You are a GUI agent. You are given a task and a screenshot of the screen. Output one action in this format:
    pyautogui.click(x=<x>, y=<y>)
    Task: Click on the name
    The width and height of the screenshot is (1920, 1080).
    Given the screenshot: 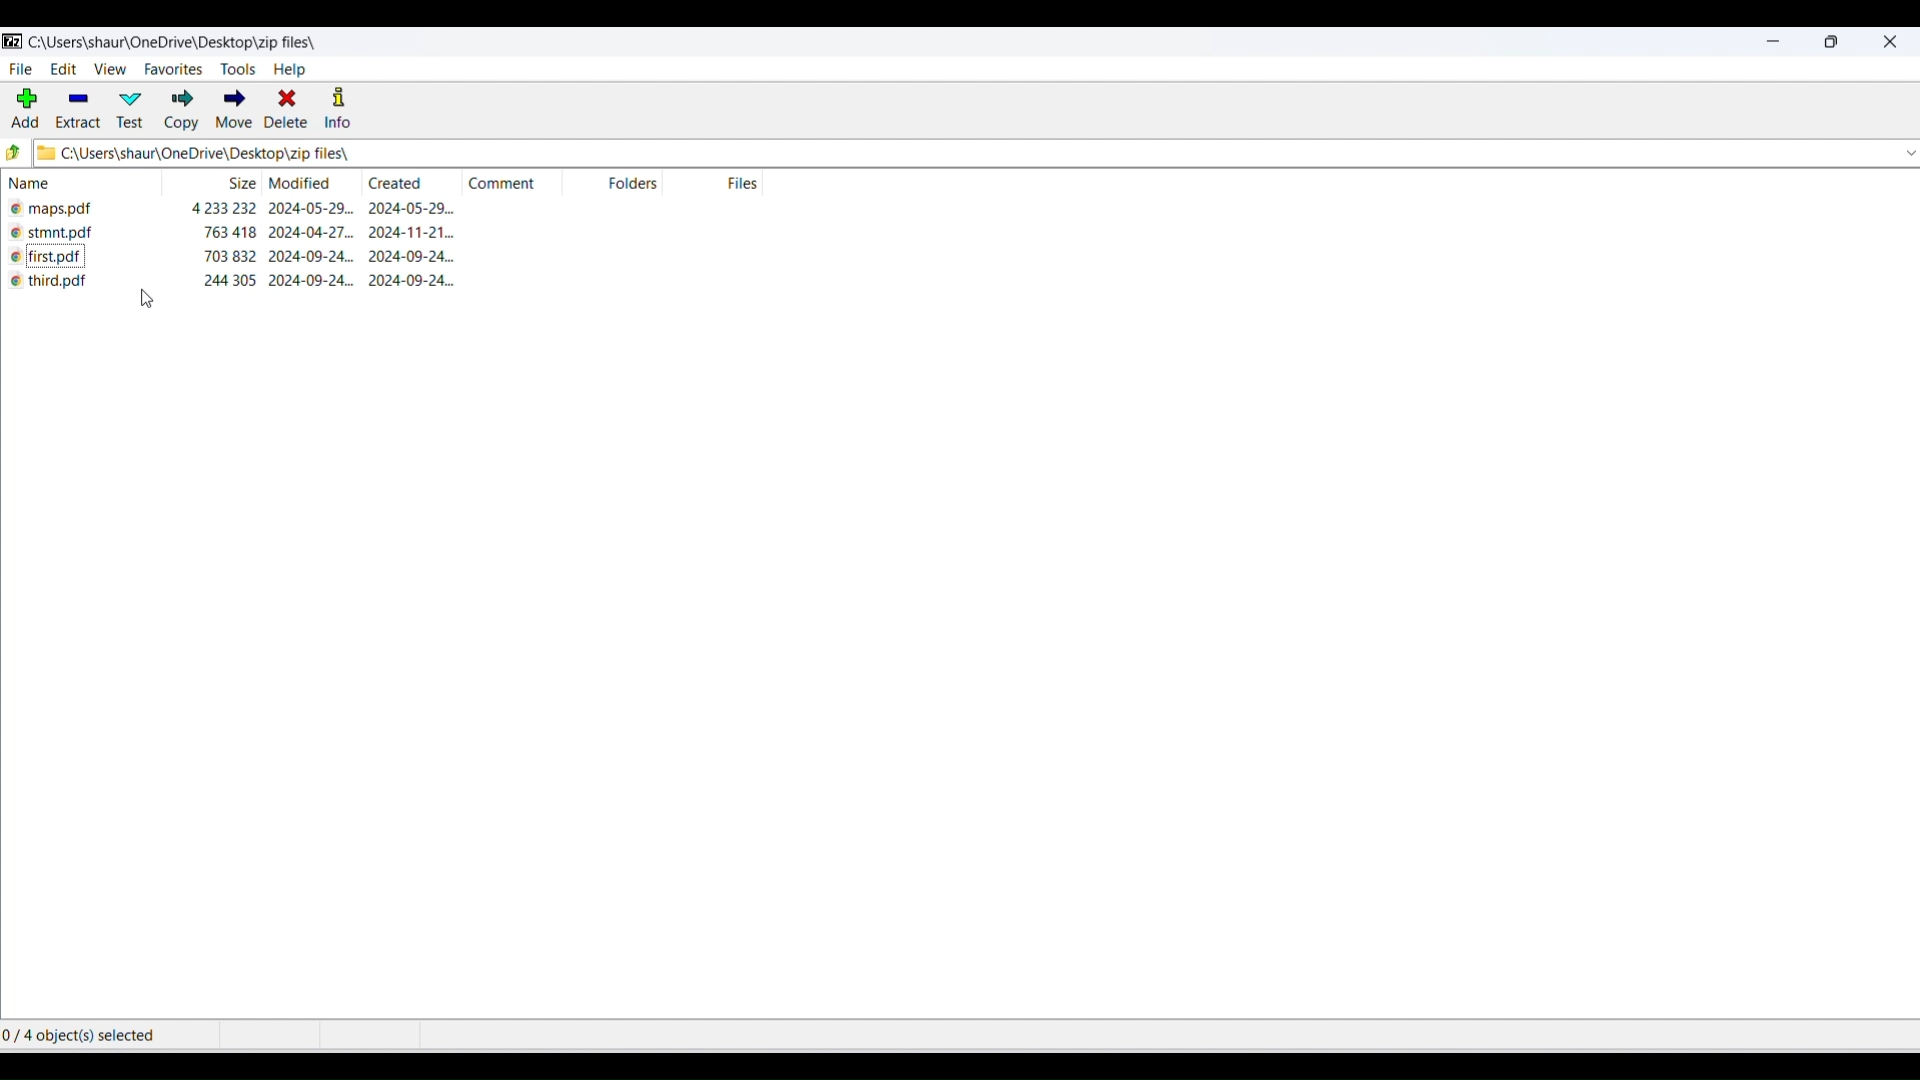 What is the action you would take?
    pyautogui.click(x=91, y=186)
    